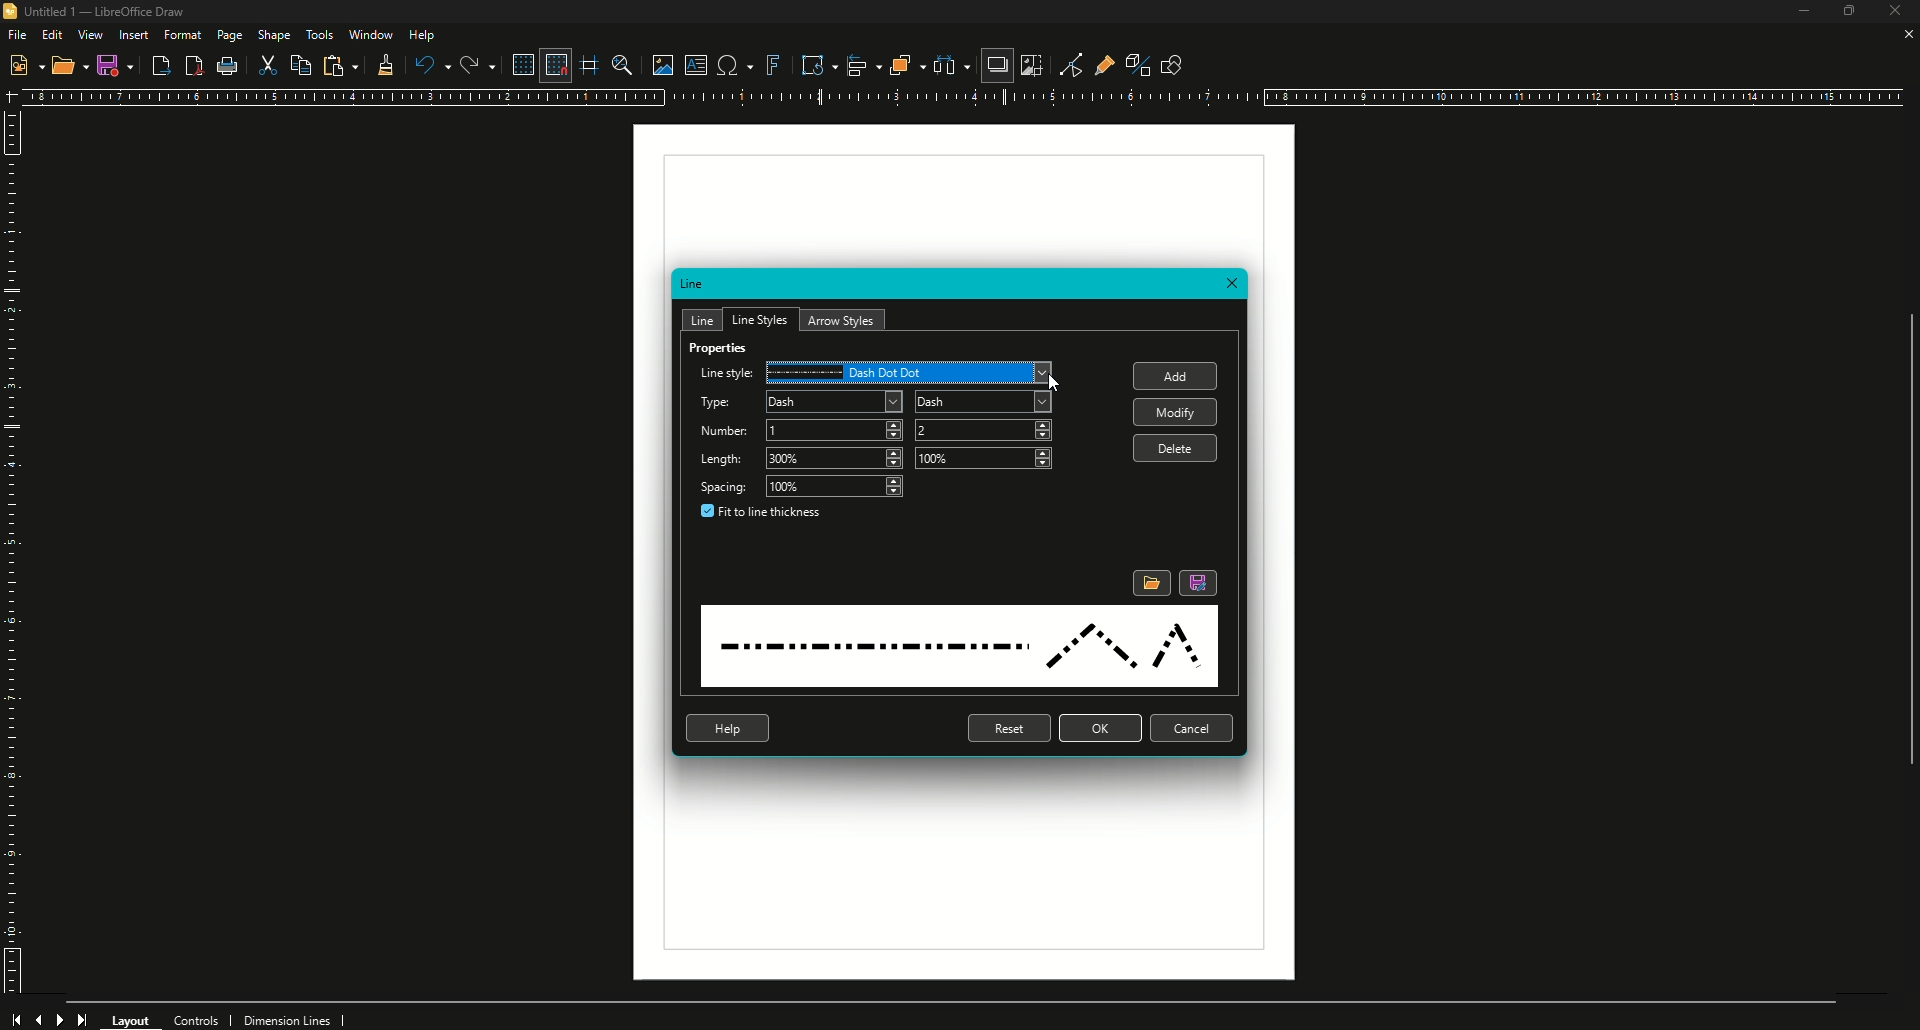 The width and height of the screenshot is (1920, 1030). Describe the element at coordinates (424, 35) in the screenshot. I see `Help` at that location.